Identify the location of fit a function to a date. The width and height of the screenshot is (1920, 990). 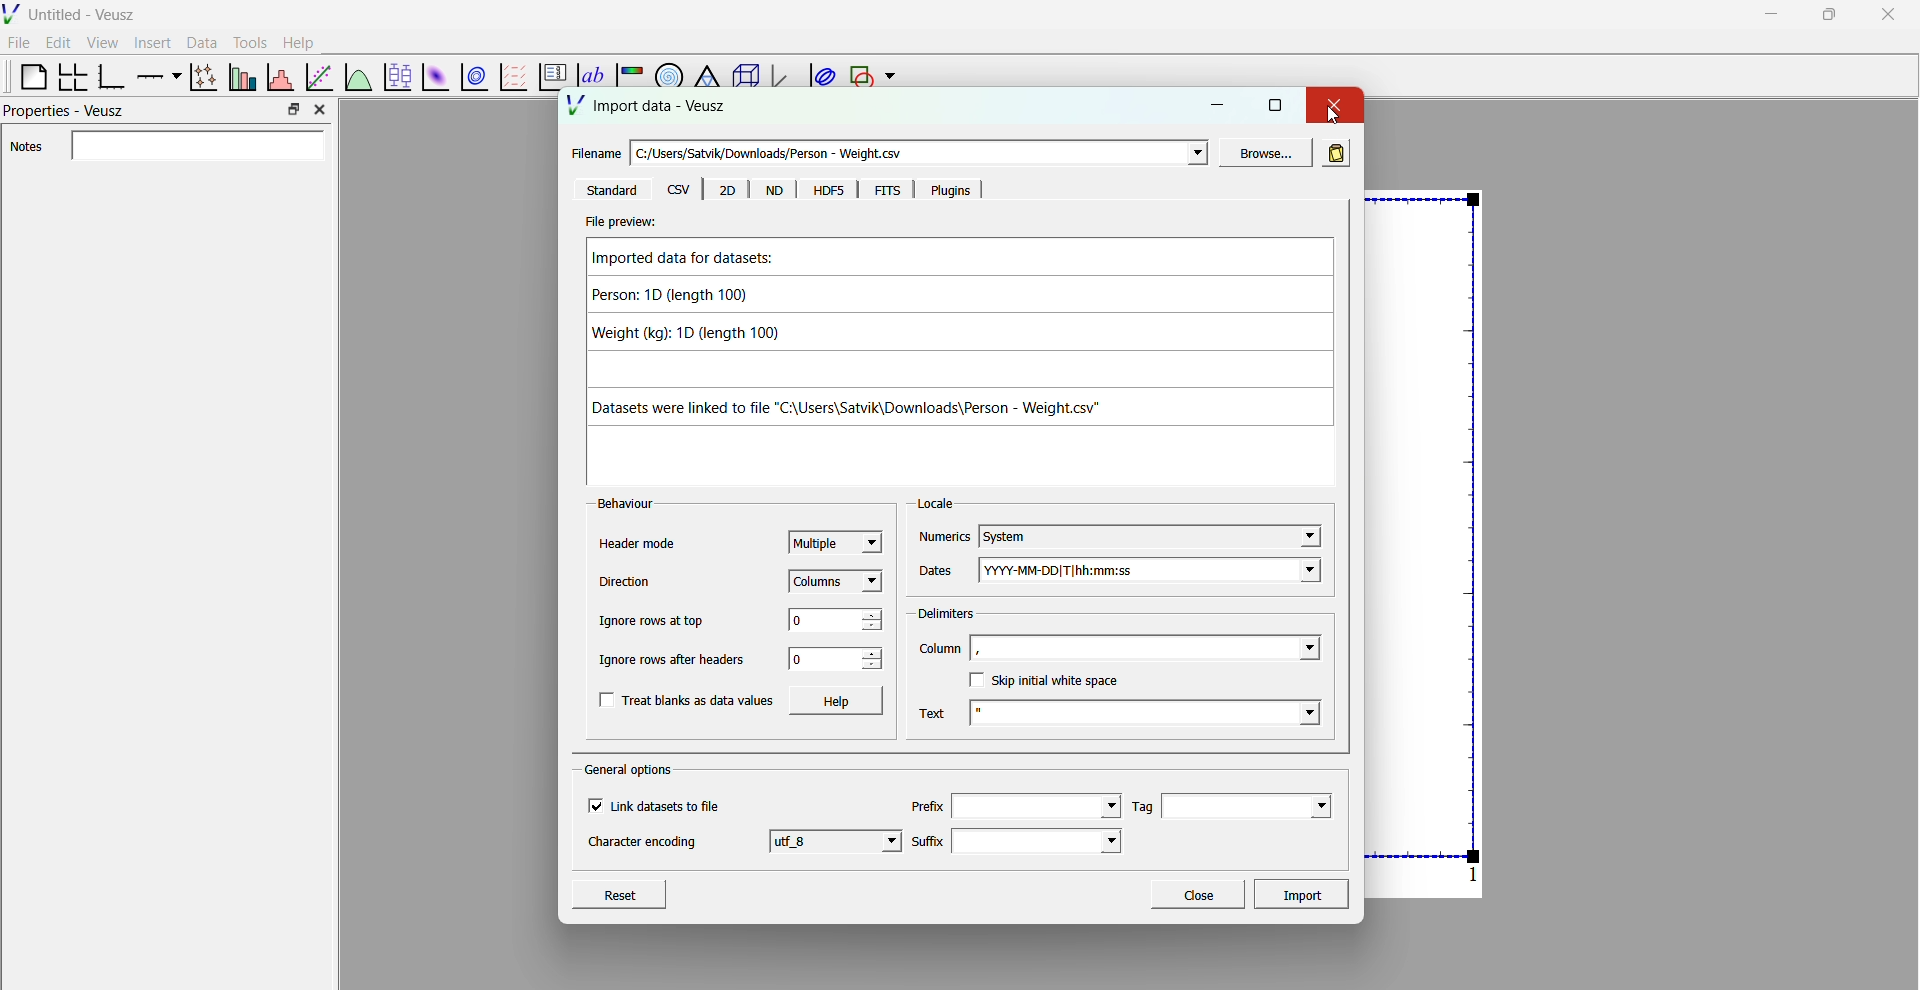
(319, 76).